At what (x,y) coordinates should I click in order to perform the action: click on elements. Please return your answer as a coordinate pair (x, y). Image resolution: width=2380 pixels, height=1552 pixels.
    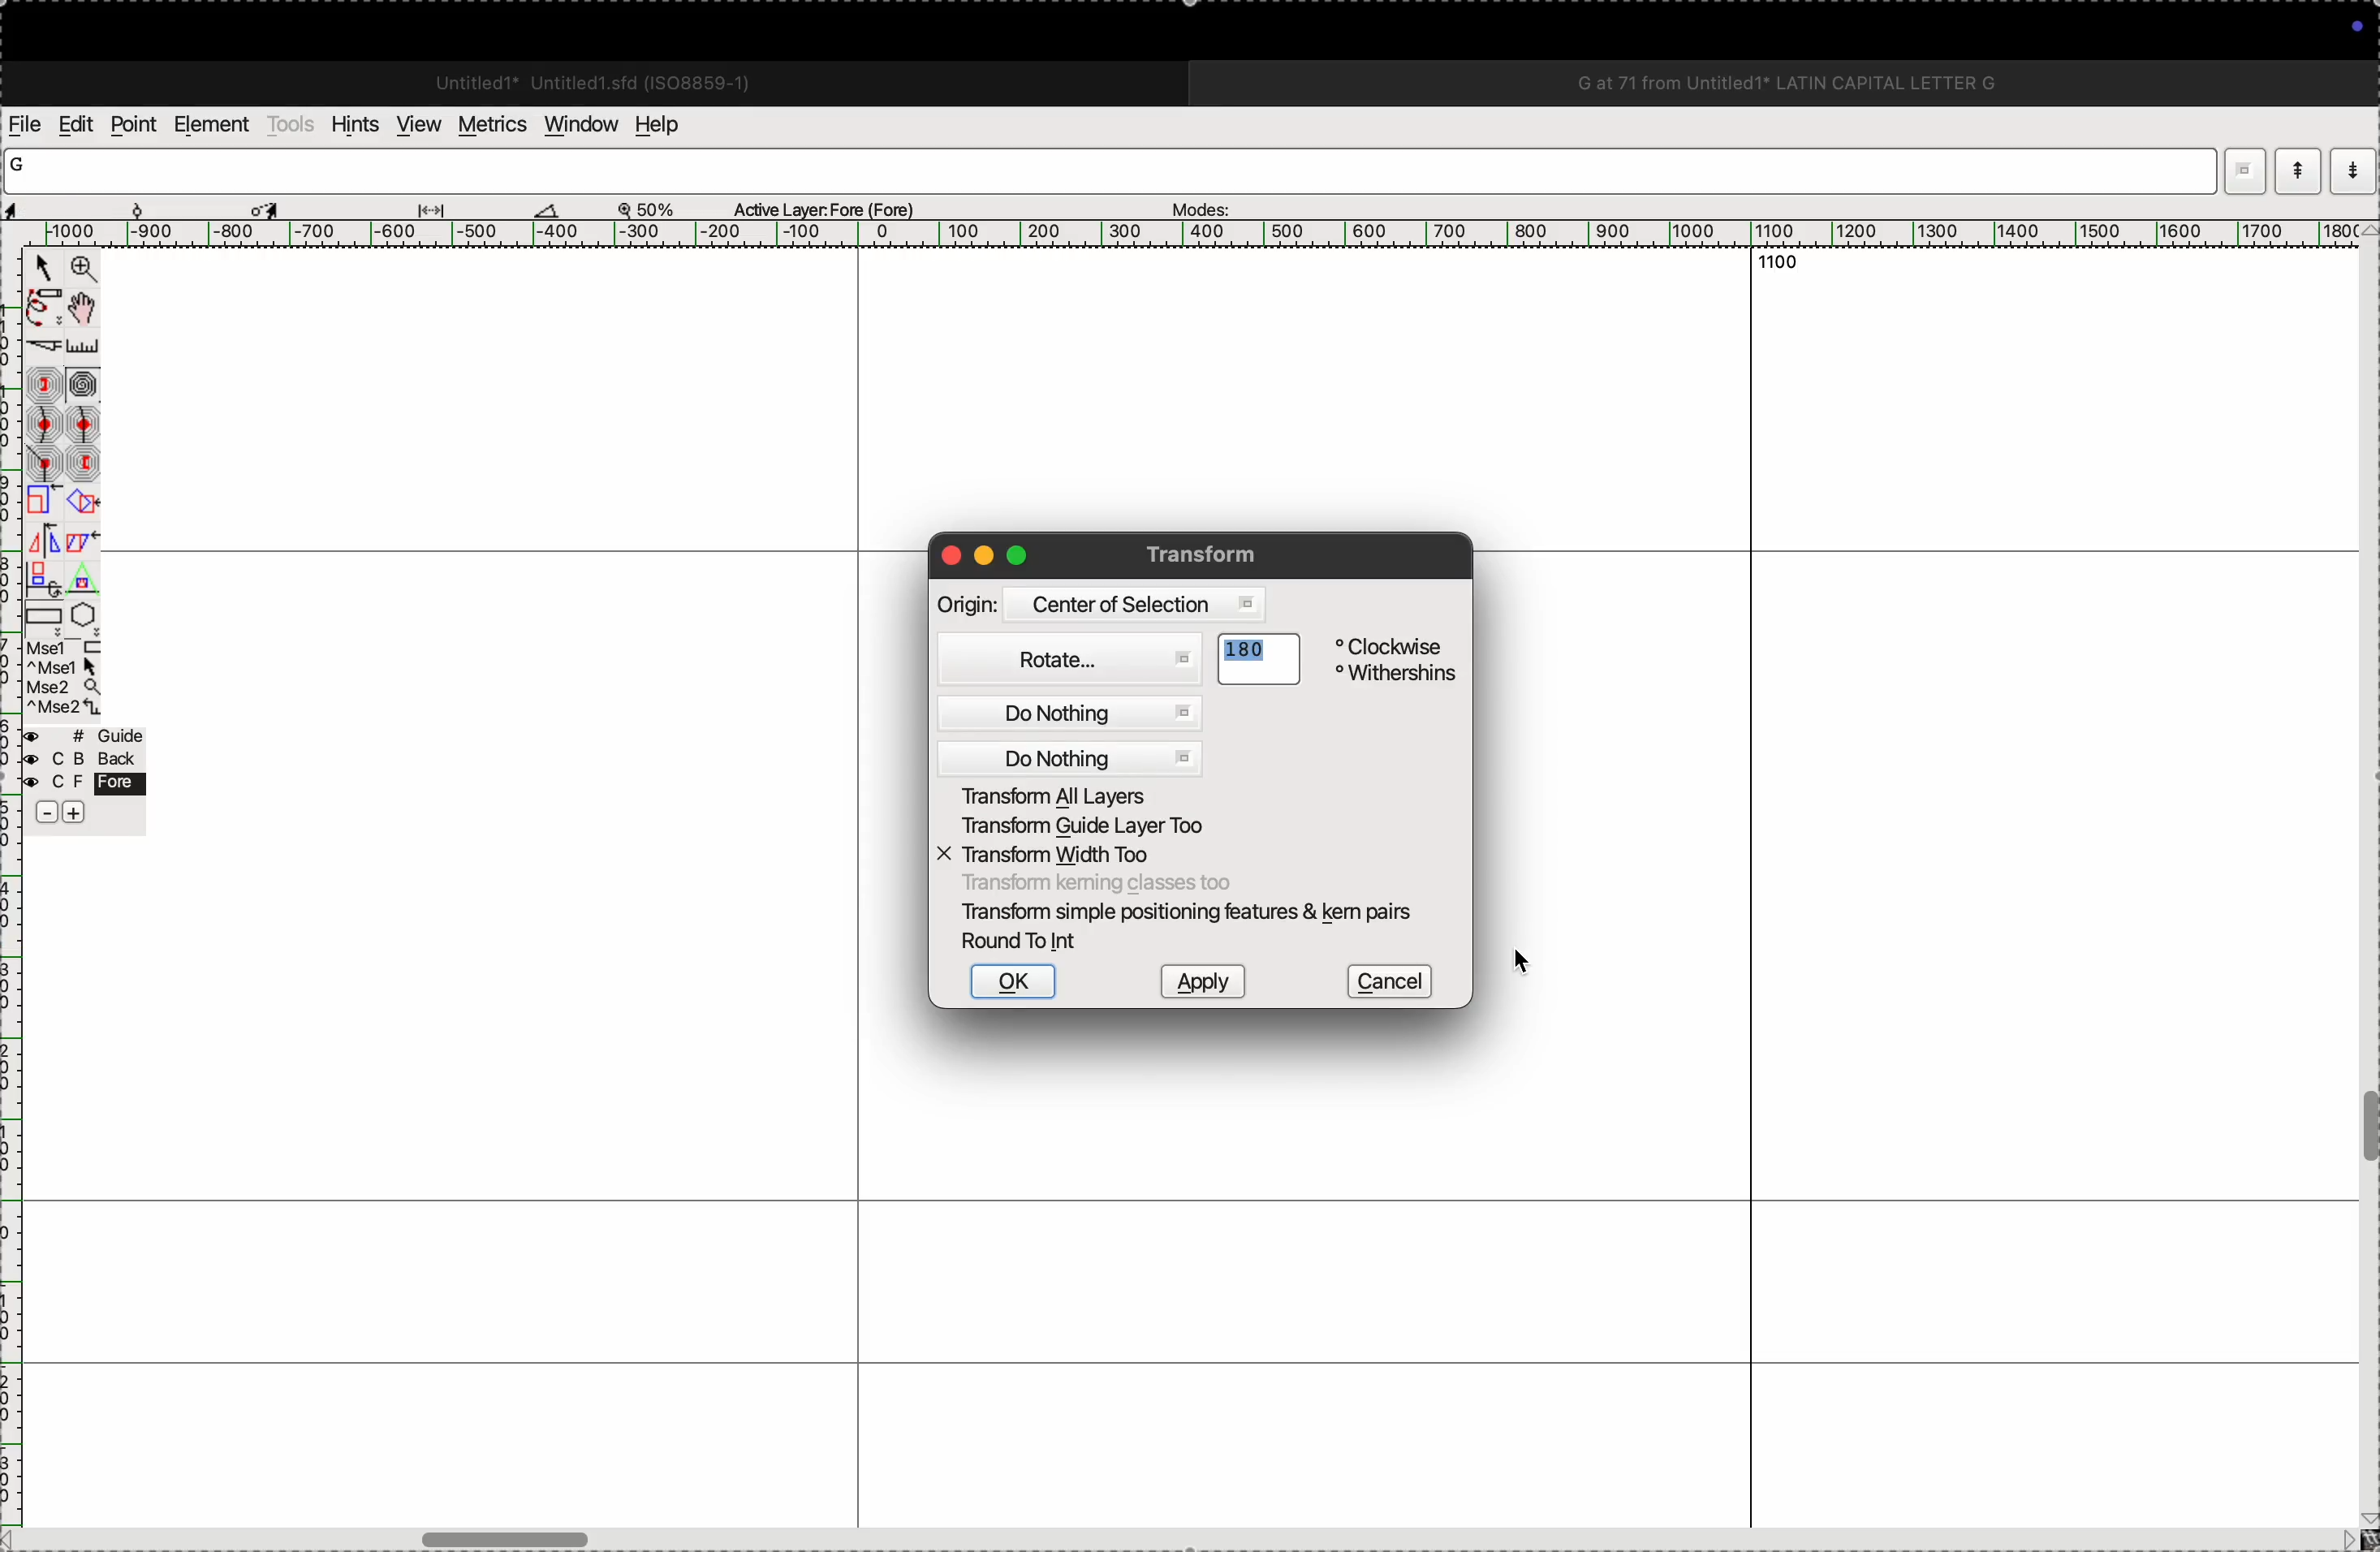
    Looking at the image, I should click on (216, 125).